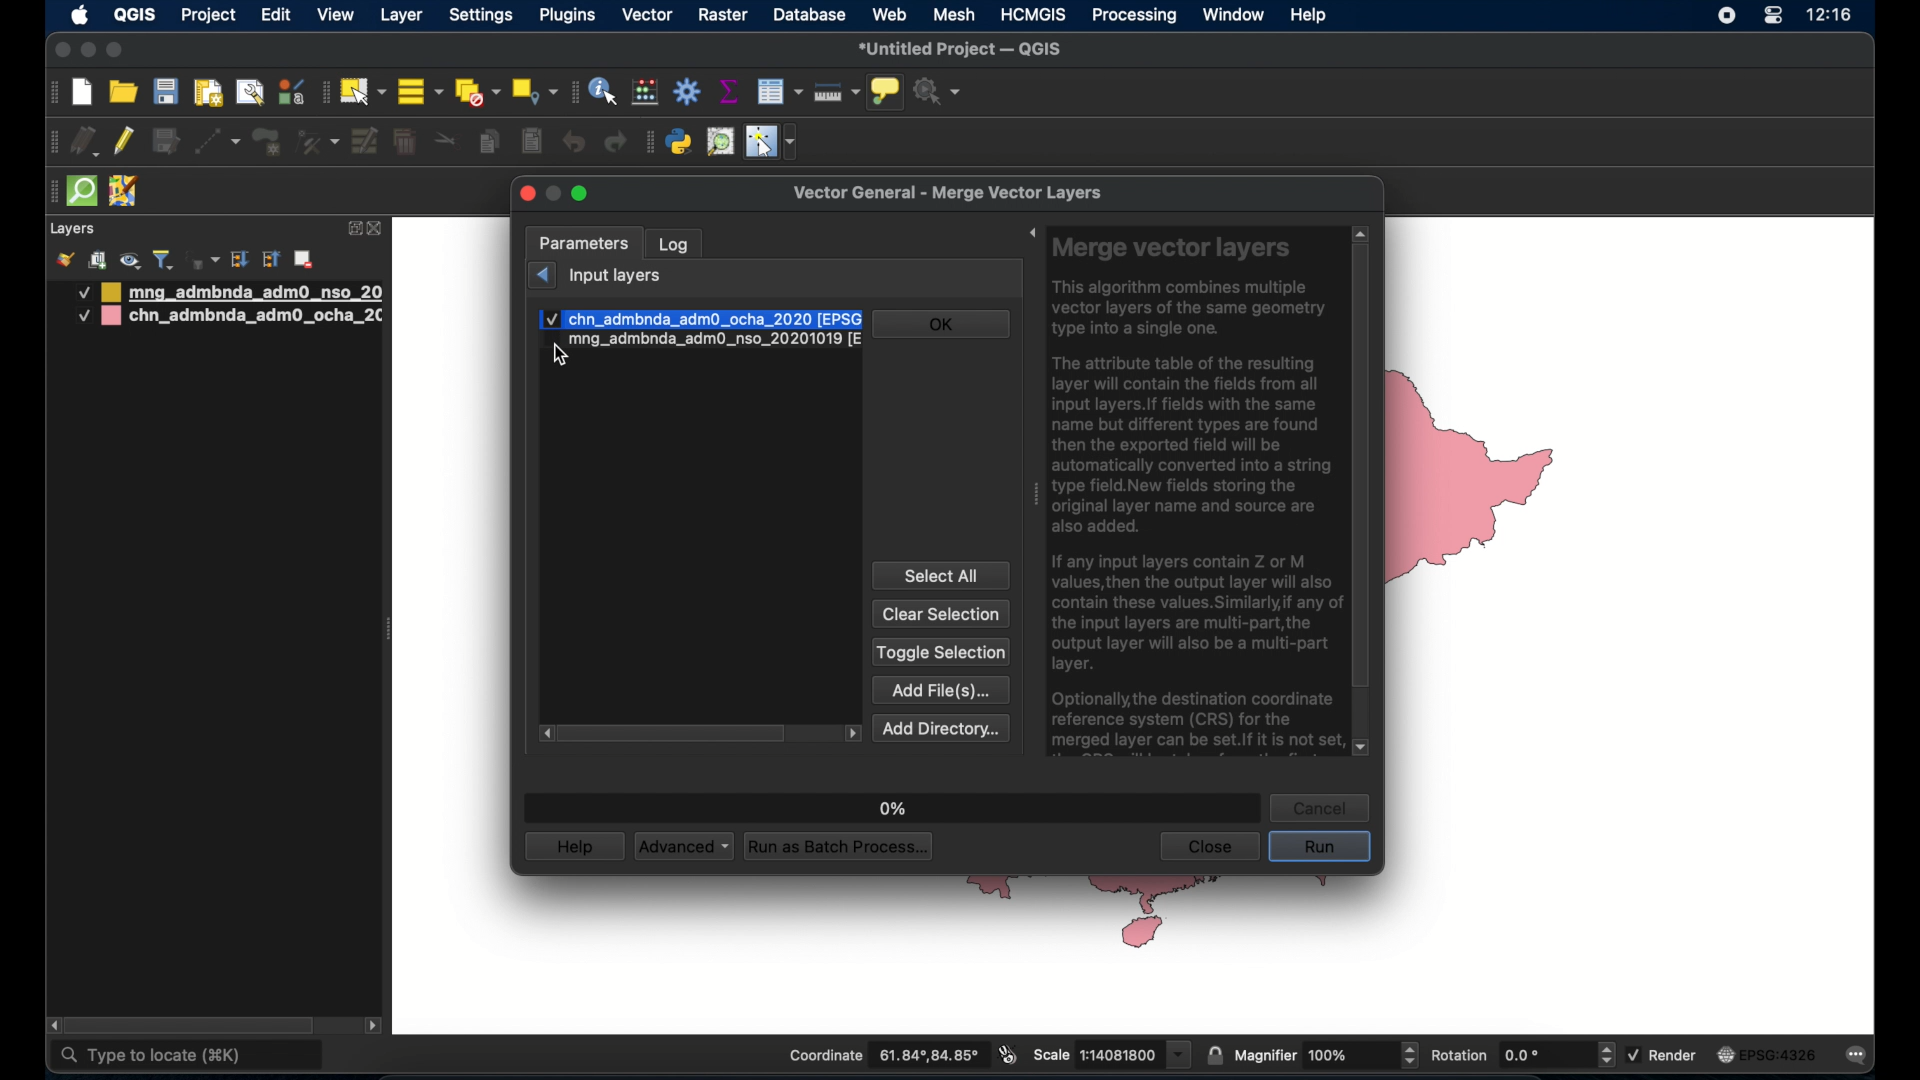 The height and width of the screenshot is (1080, 1920). Describe the element at coordinates (1521, 1056) in the screenshot. I see `rotation` at that location.